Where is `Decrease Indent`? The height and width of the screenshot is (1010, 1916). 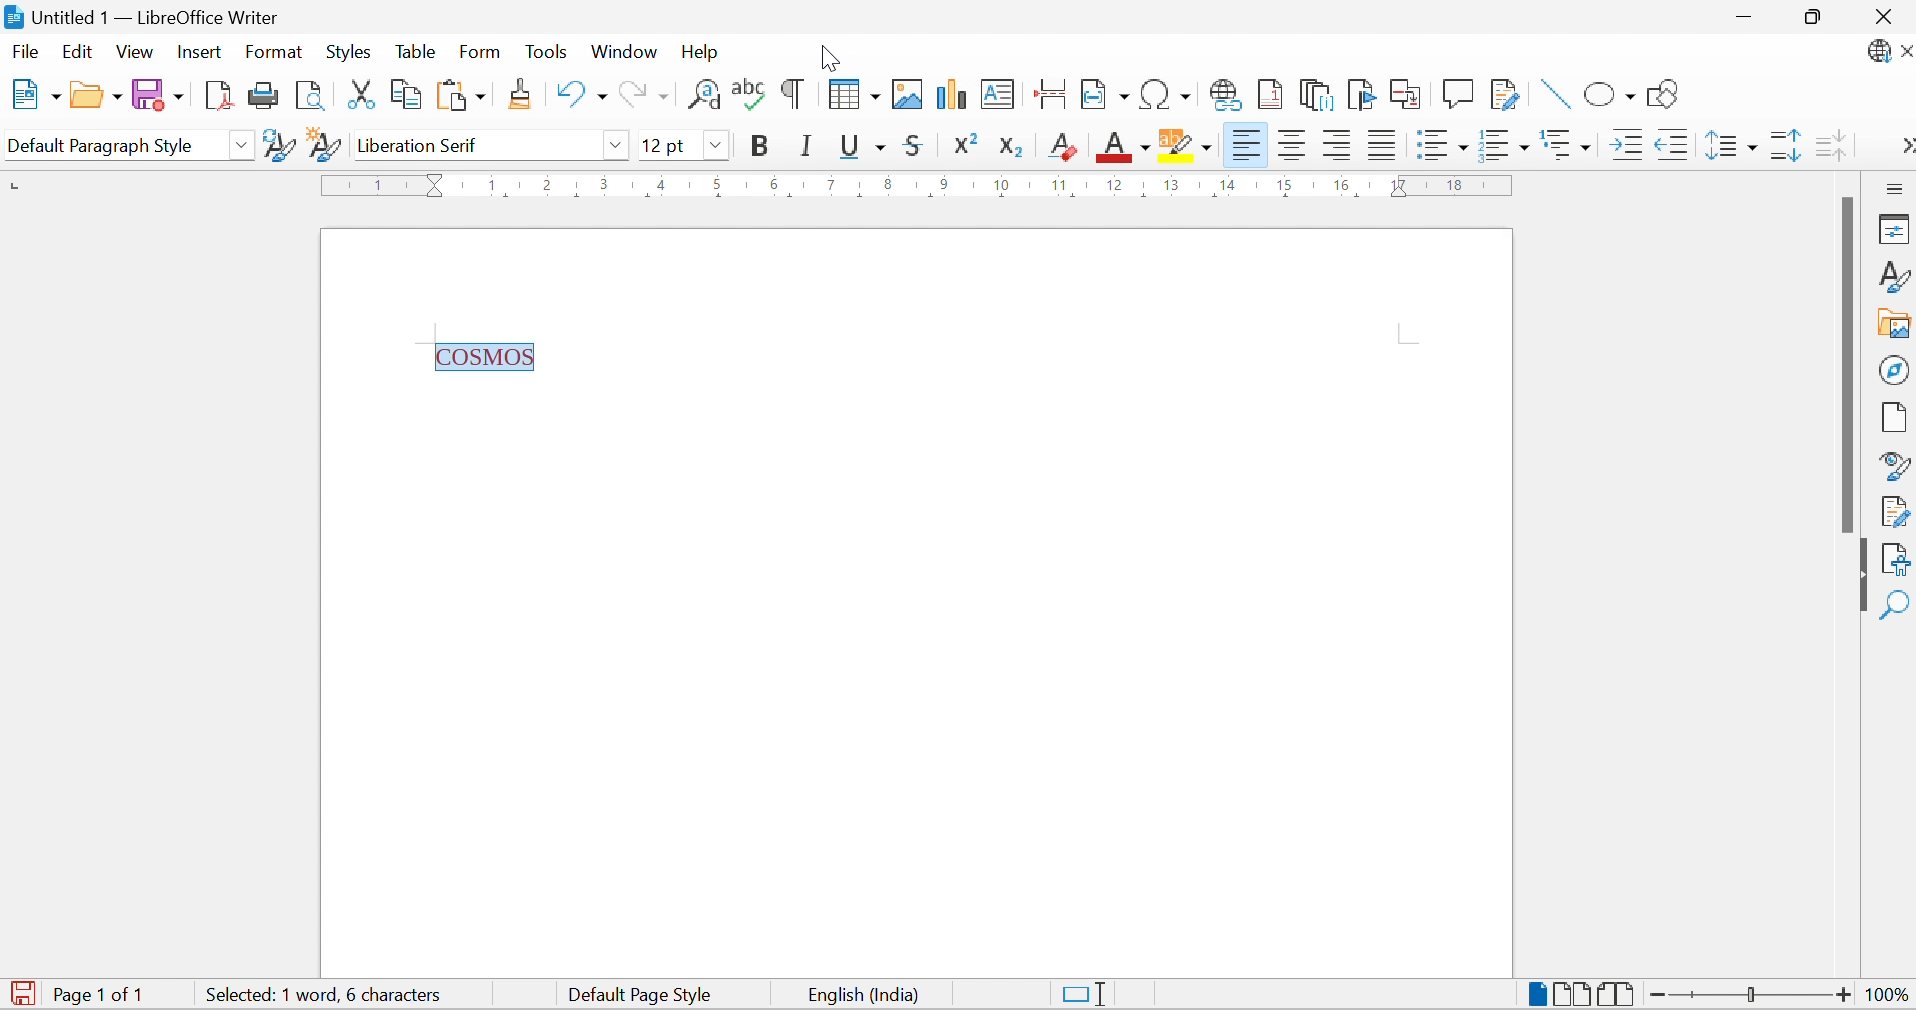
Decrease Indent is located at coordinates (1672, 146).